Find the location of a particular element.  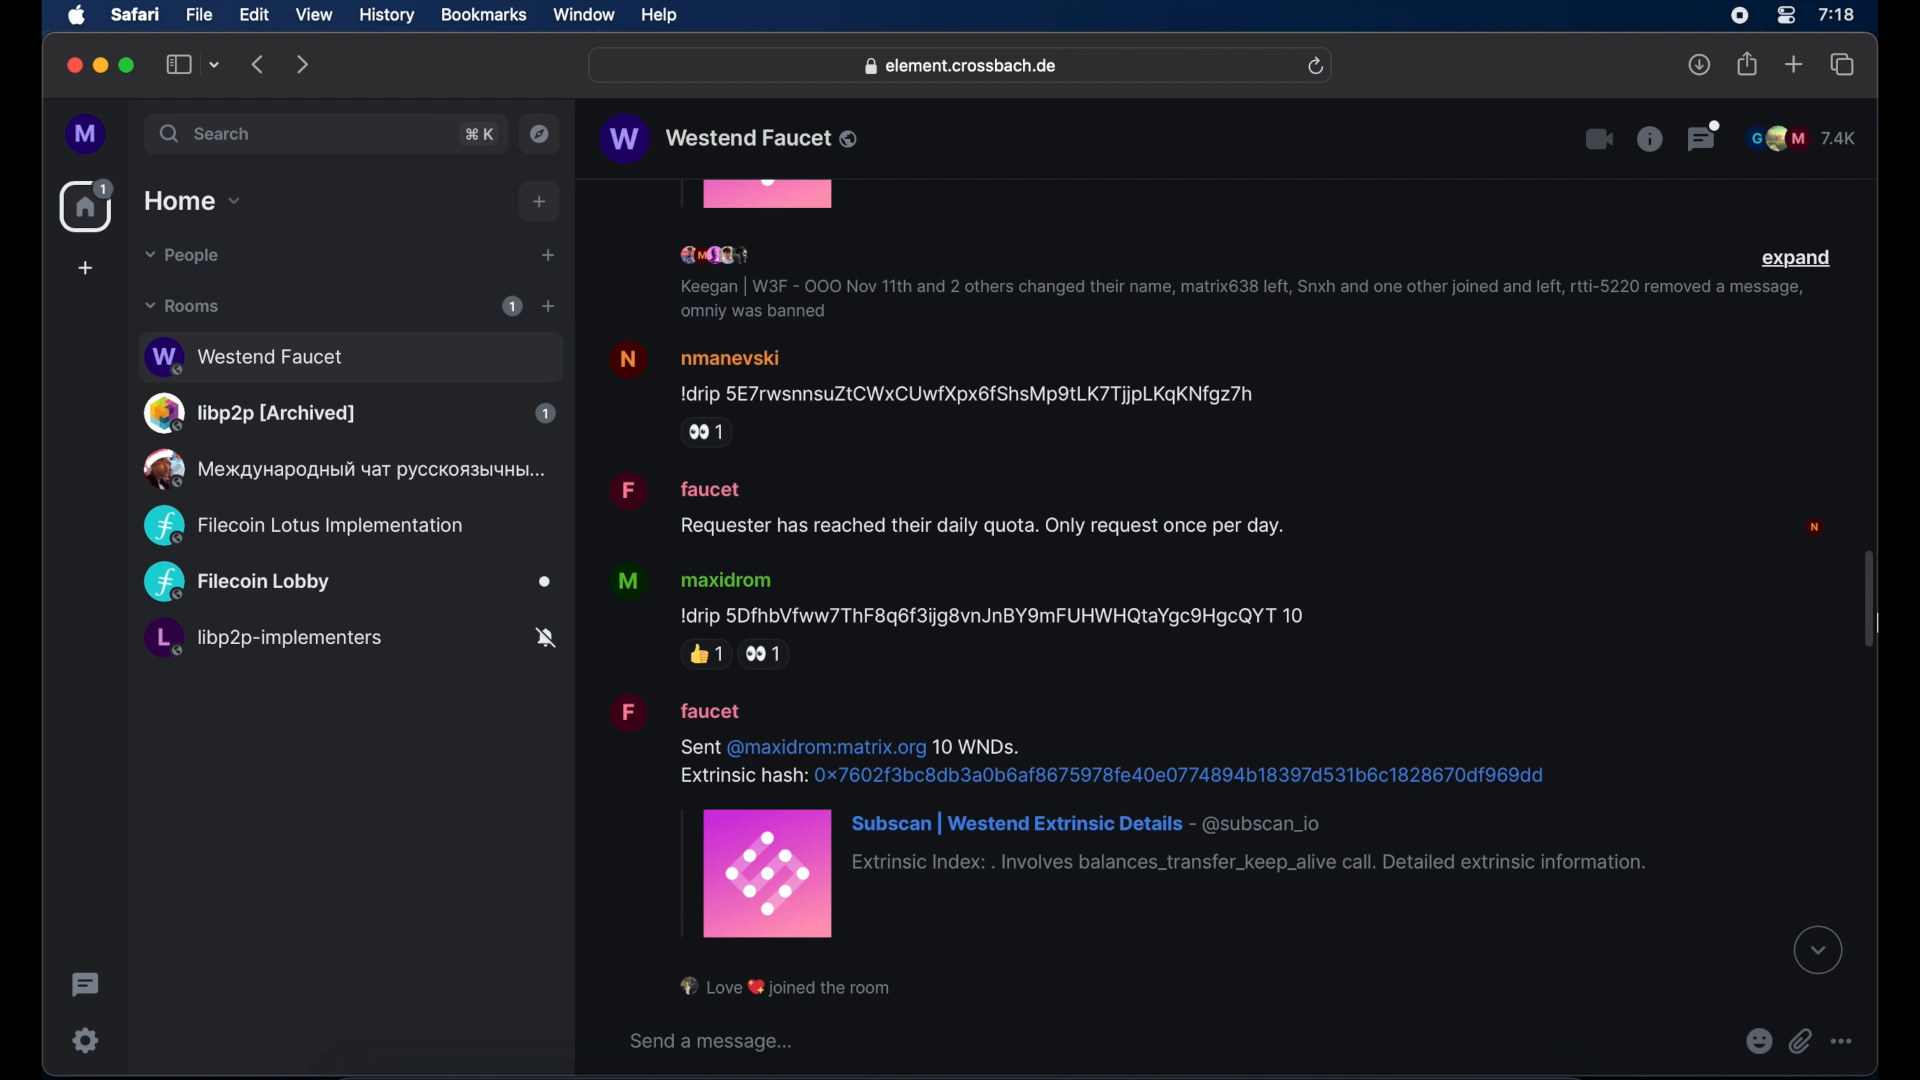

search is located at coordinates (207, 133).